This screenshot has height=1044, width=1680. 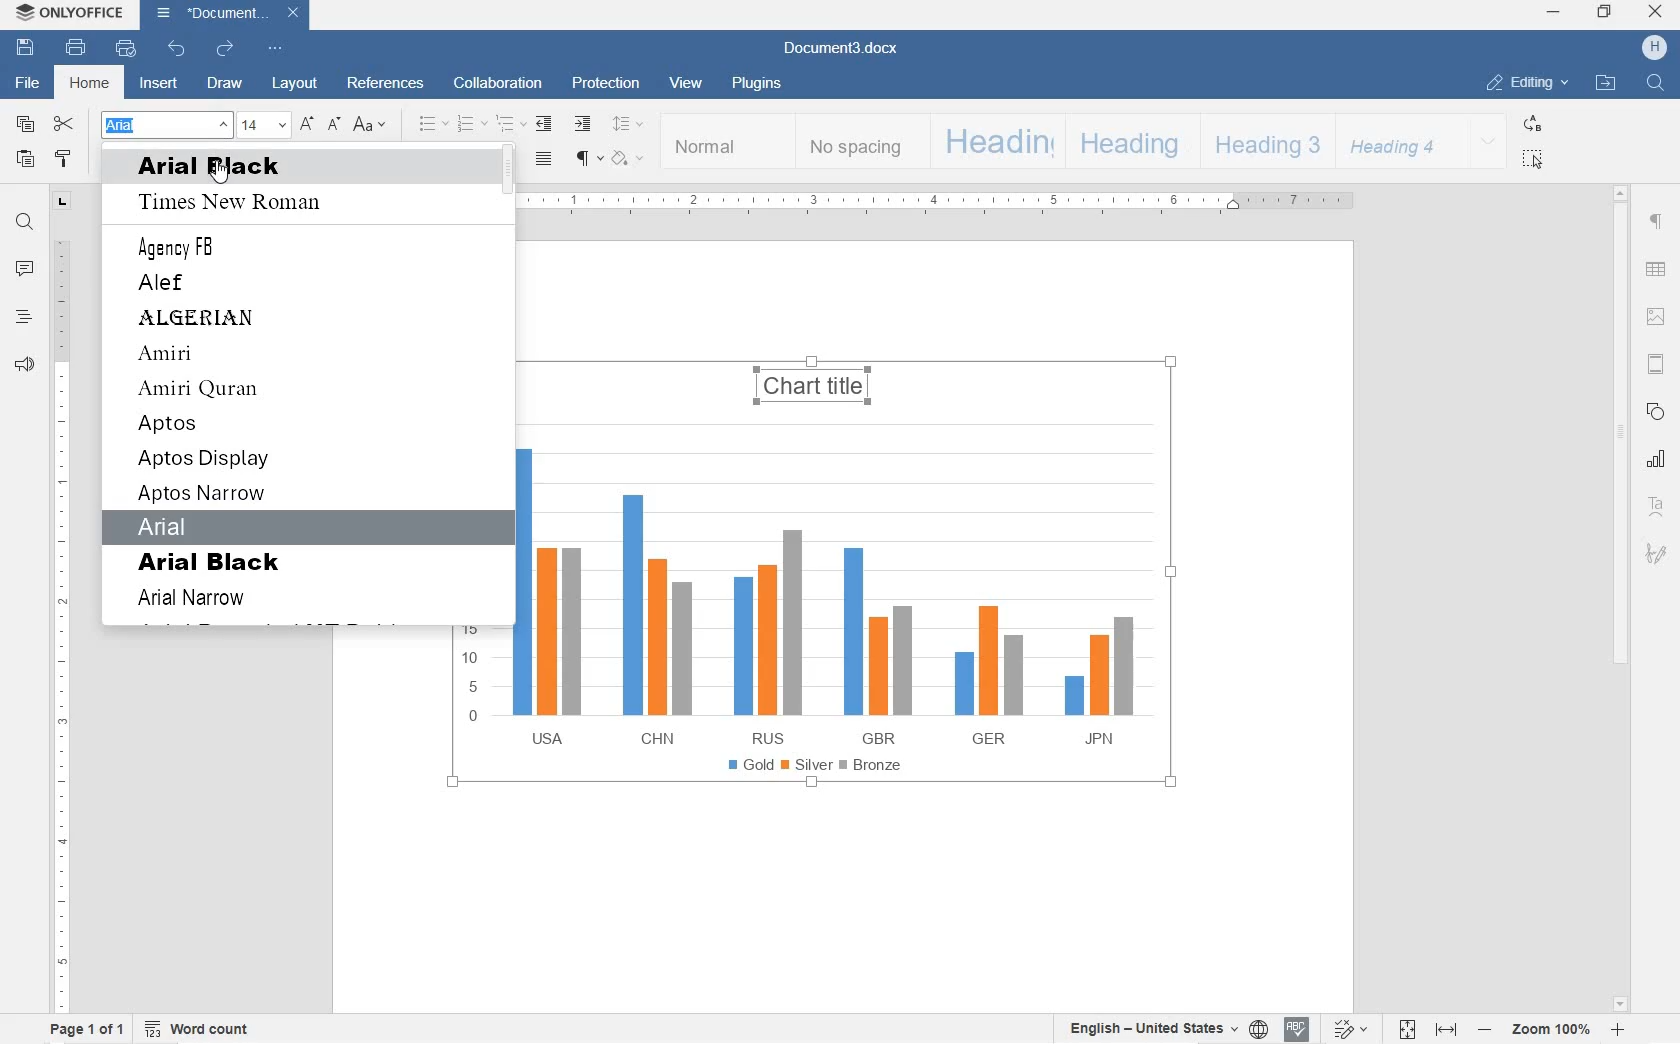 I want to click on REPLACE, so click(x=1530, y=123).